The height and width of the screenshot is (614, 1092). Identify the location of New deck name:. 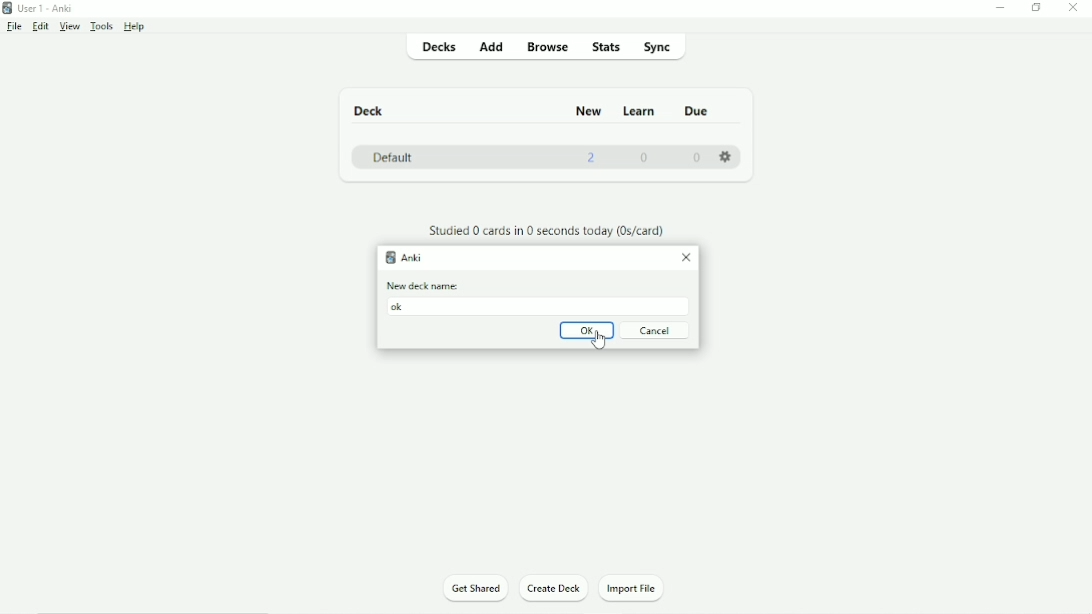
(424, 285).